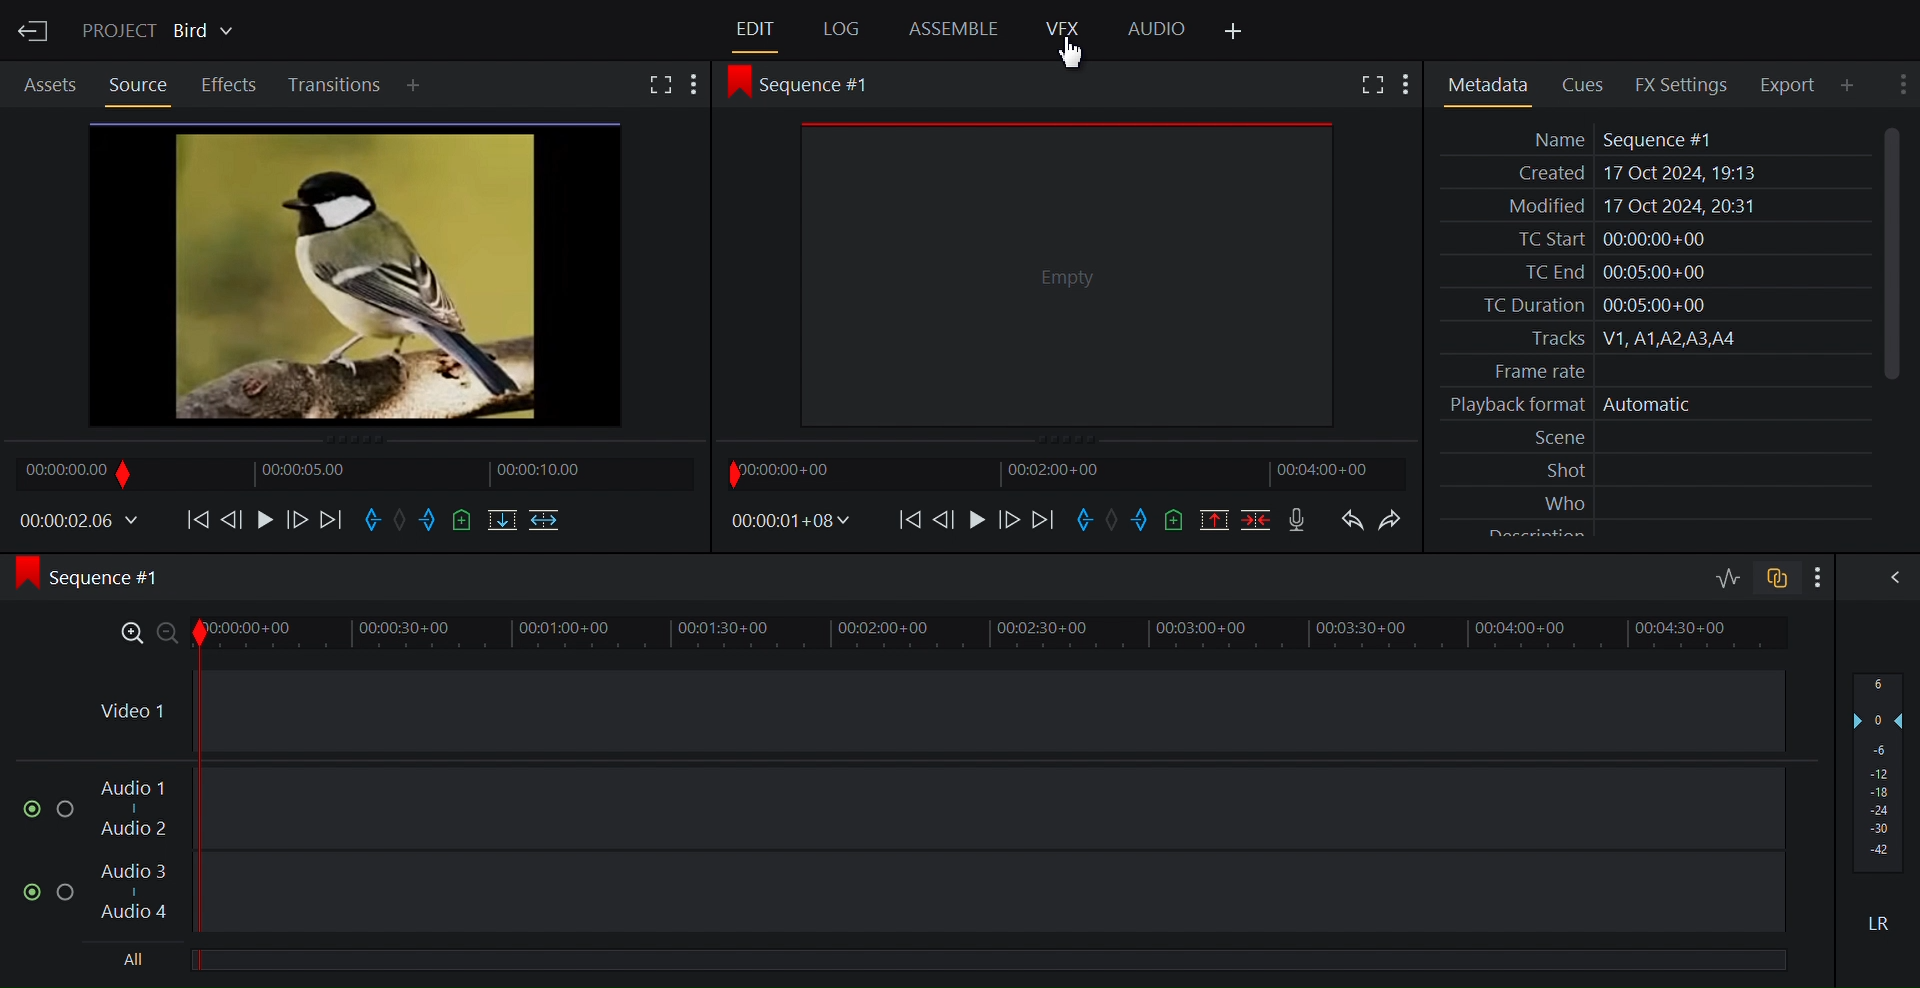  I want to click on All, so click(922, 958).